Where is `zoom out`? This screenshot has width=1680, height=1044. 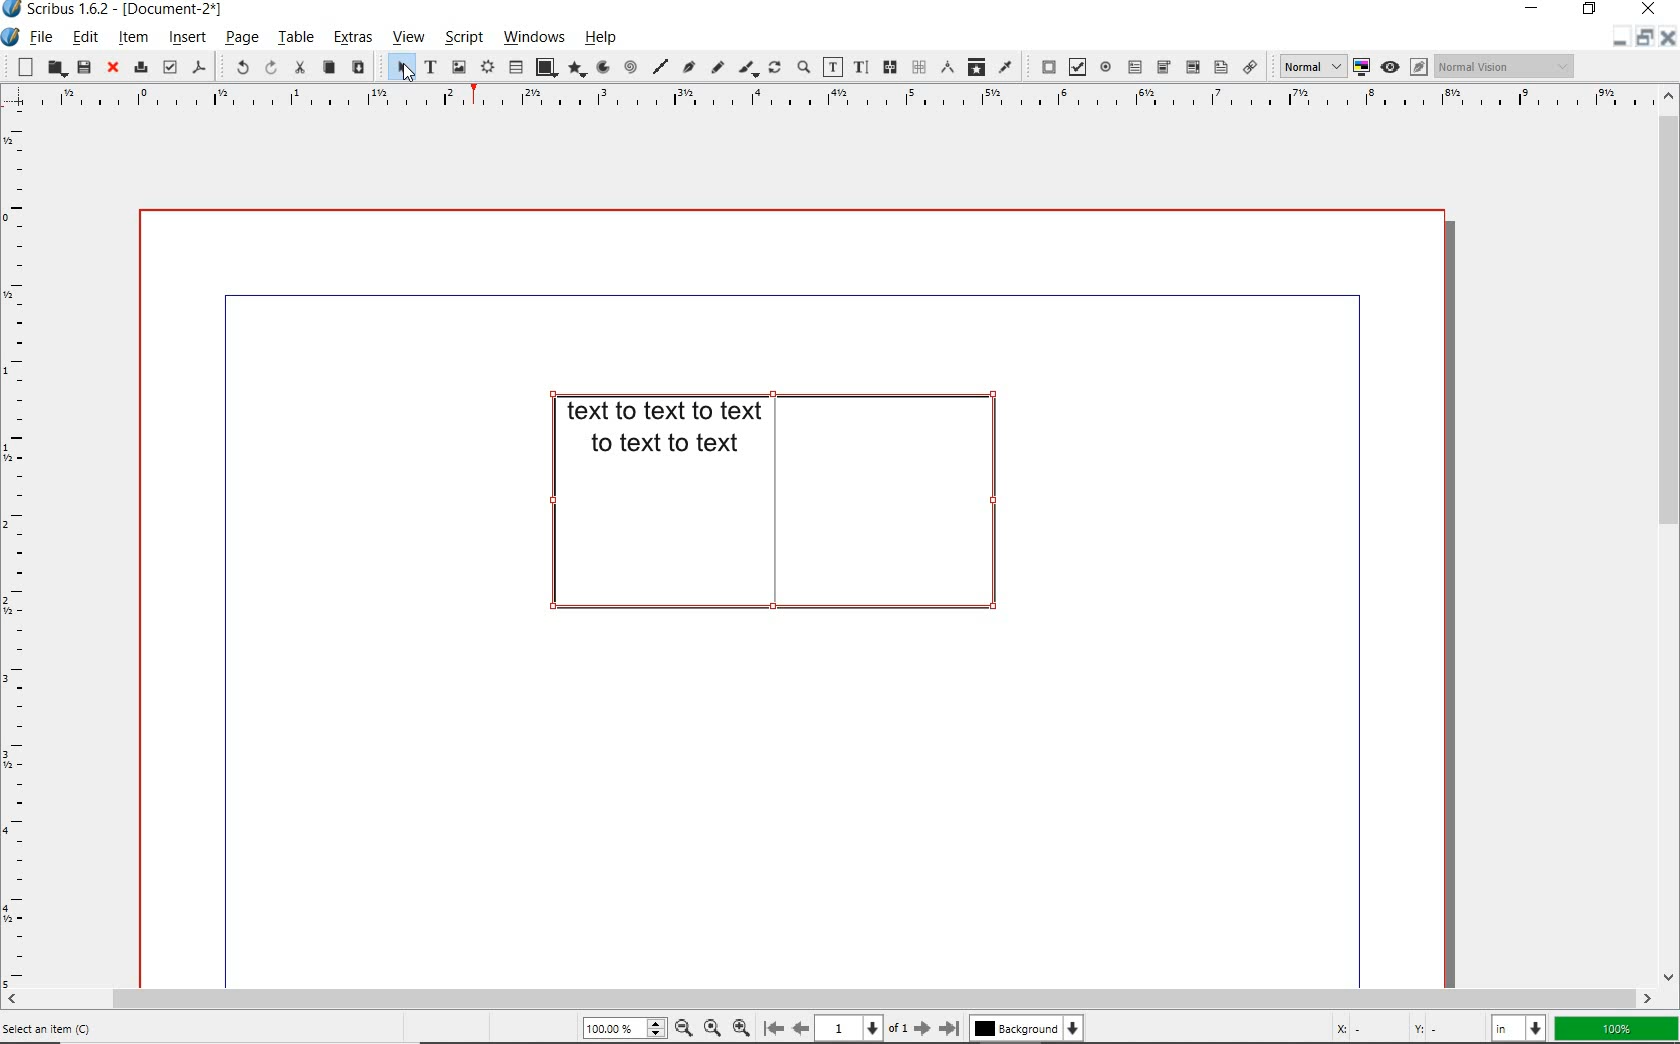 zoom out is located at coordinates (742, 1027).